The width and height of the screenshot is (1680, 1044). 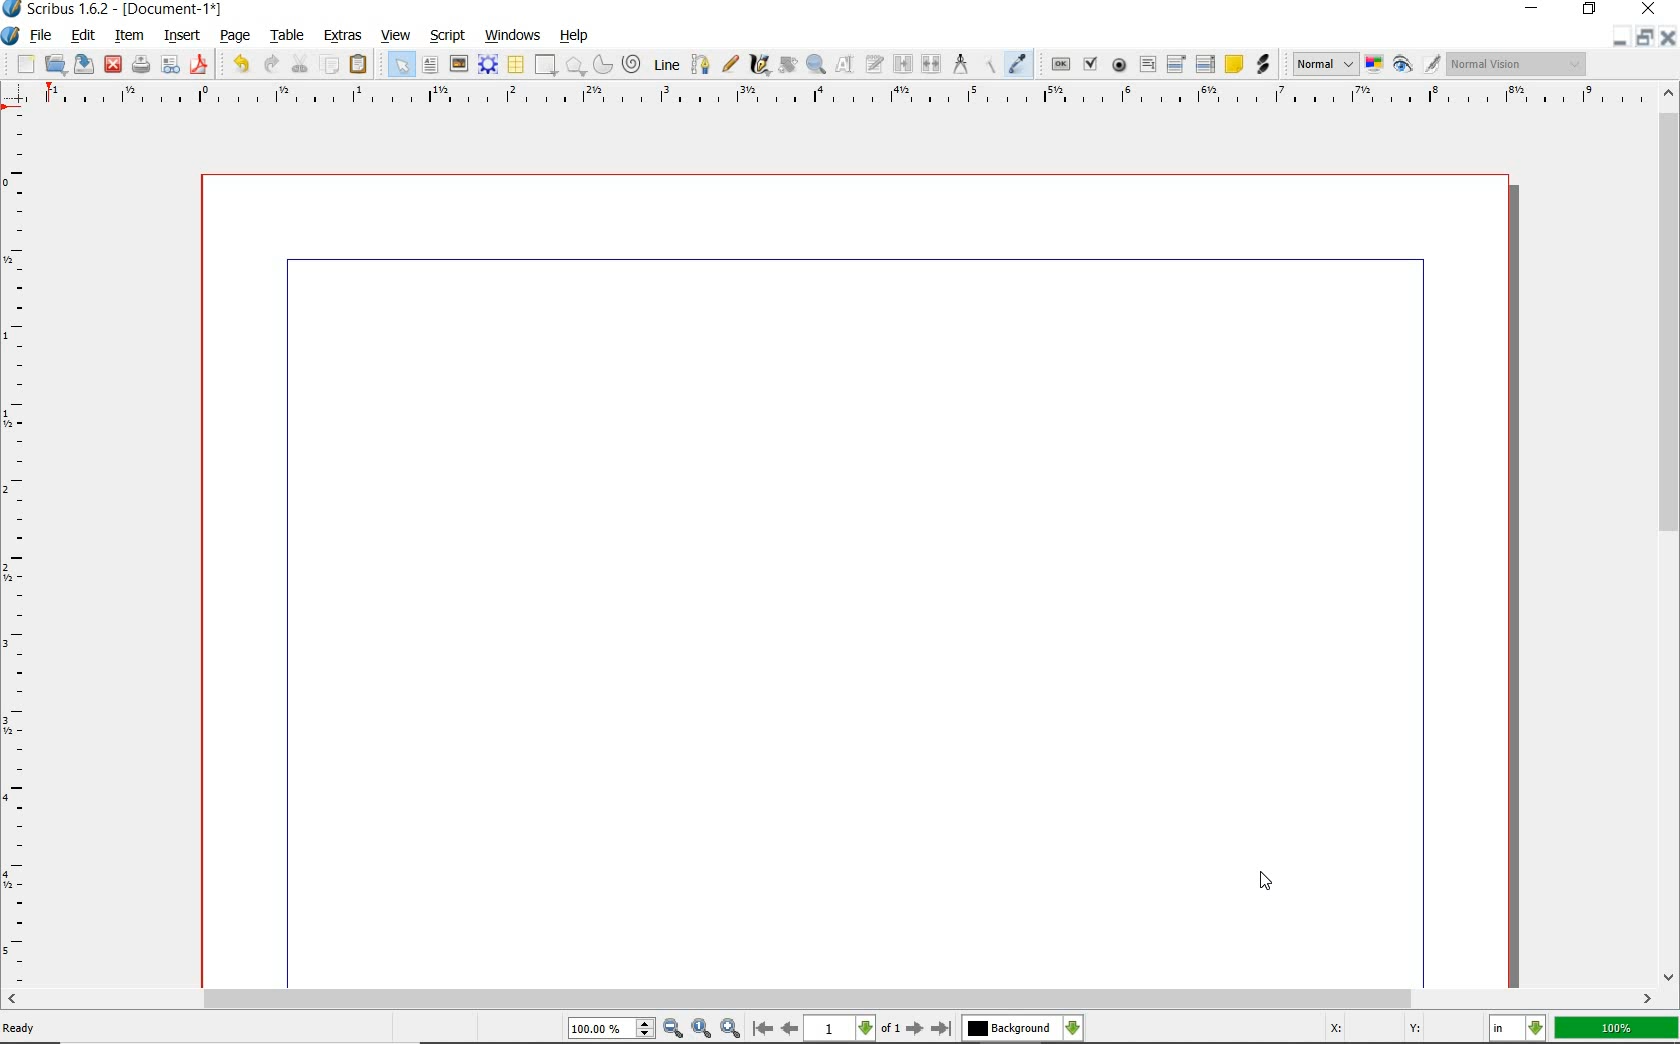 What do you see at coordinates (816, 66) in the screenshot?
I see `zoom in or zoom out` at bounding box center [816, 66].